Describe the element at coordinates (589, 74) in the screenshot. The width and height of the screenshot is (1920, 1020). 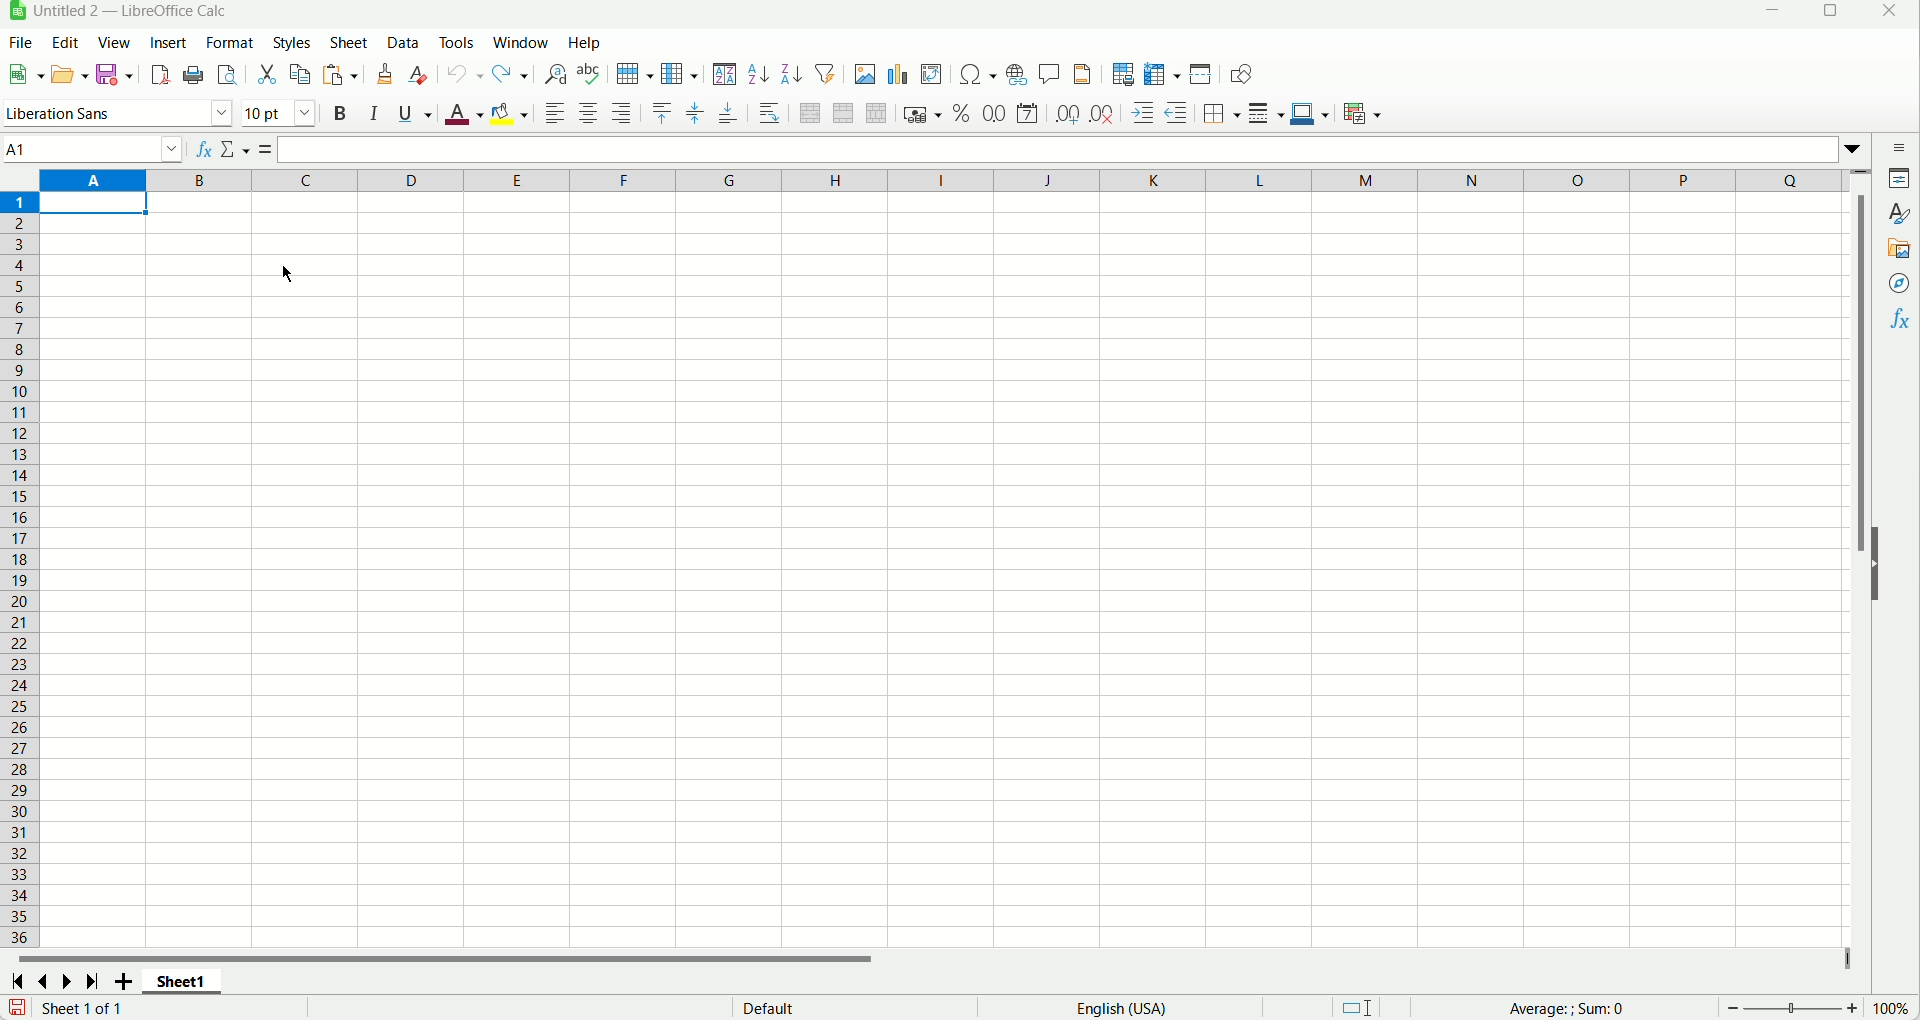
I see `Spelling` at that location.